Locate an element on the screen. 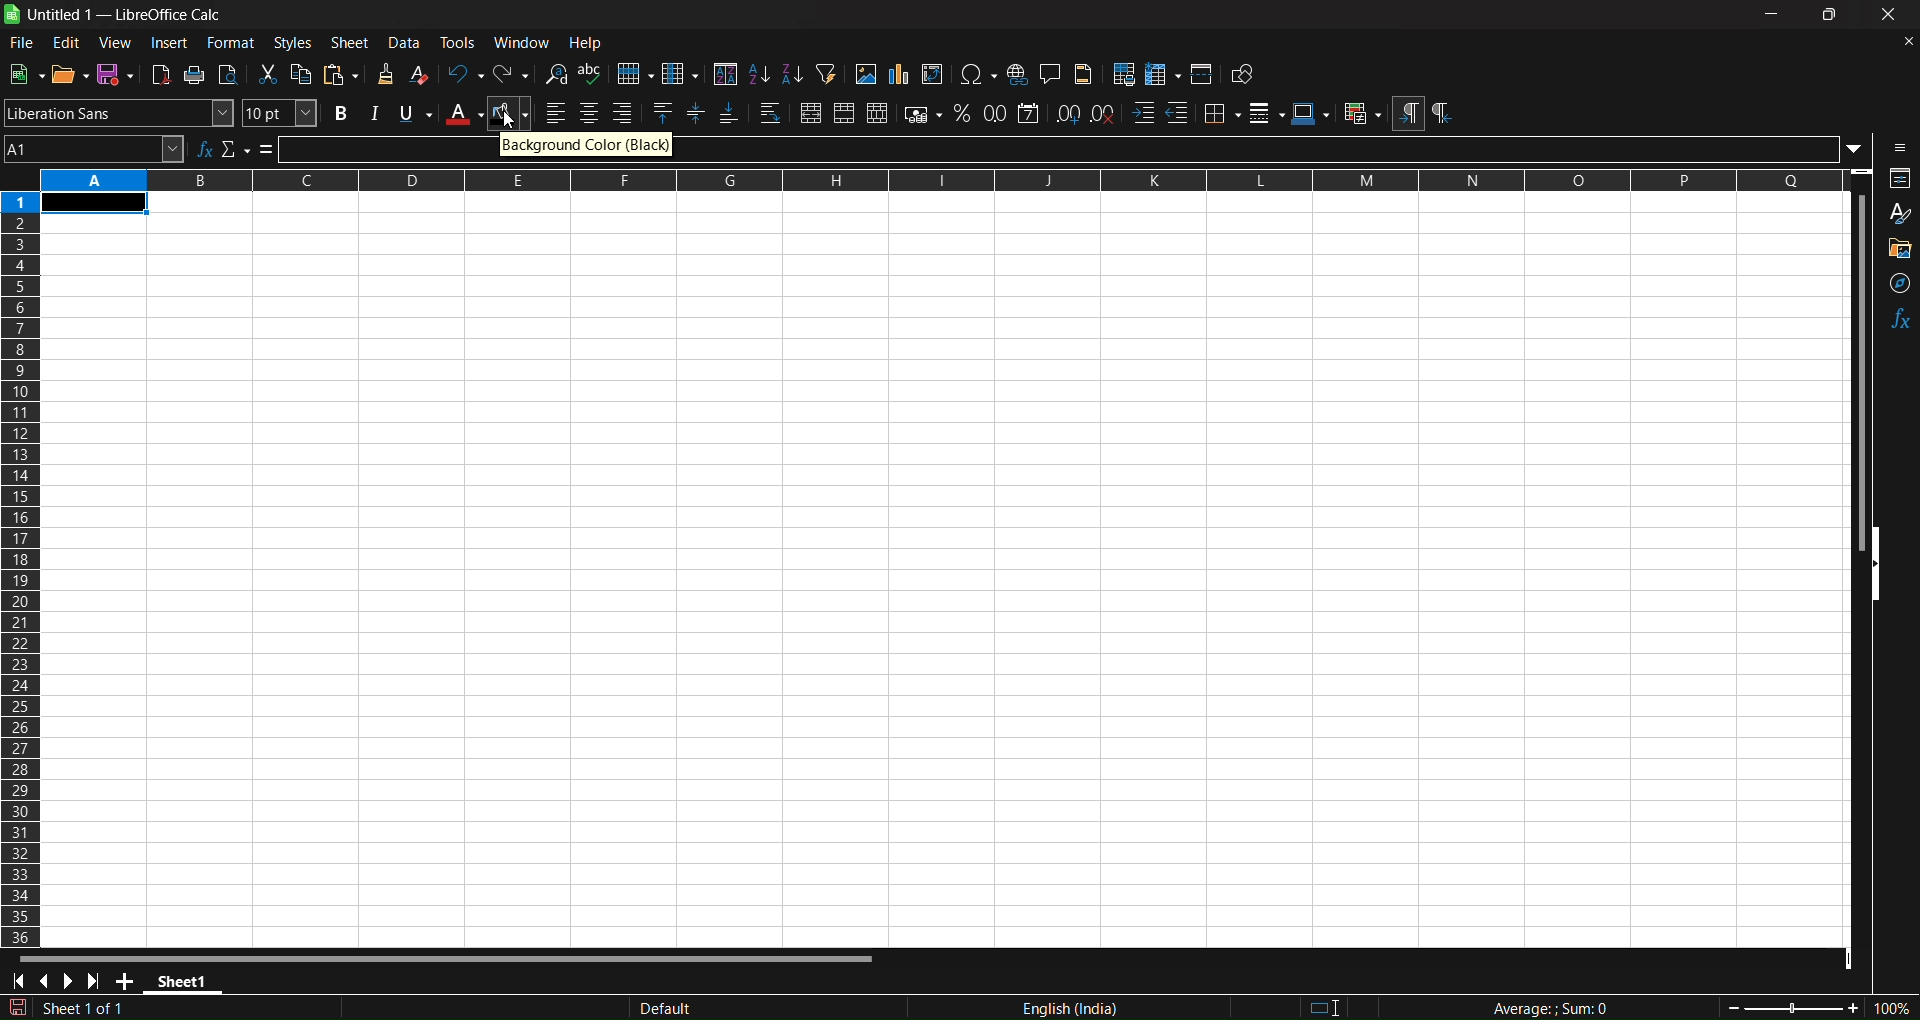  title is located at coordinates (127, 15).